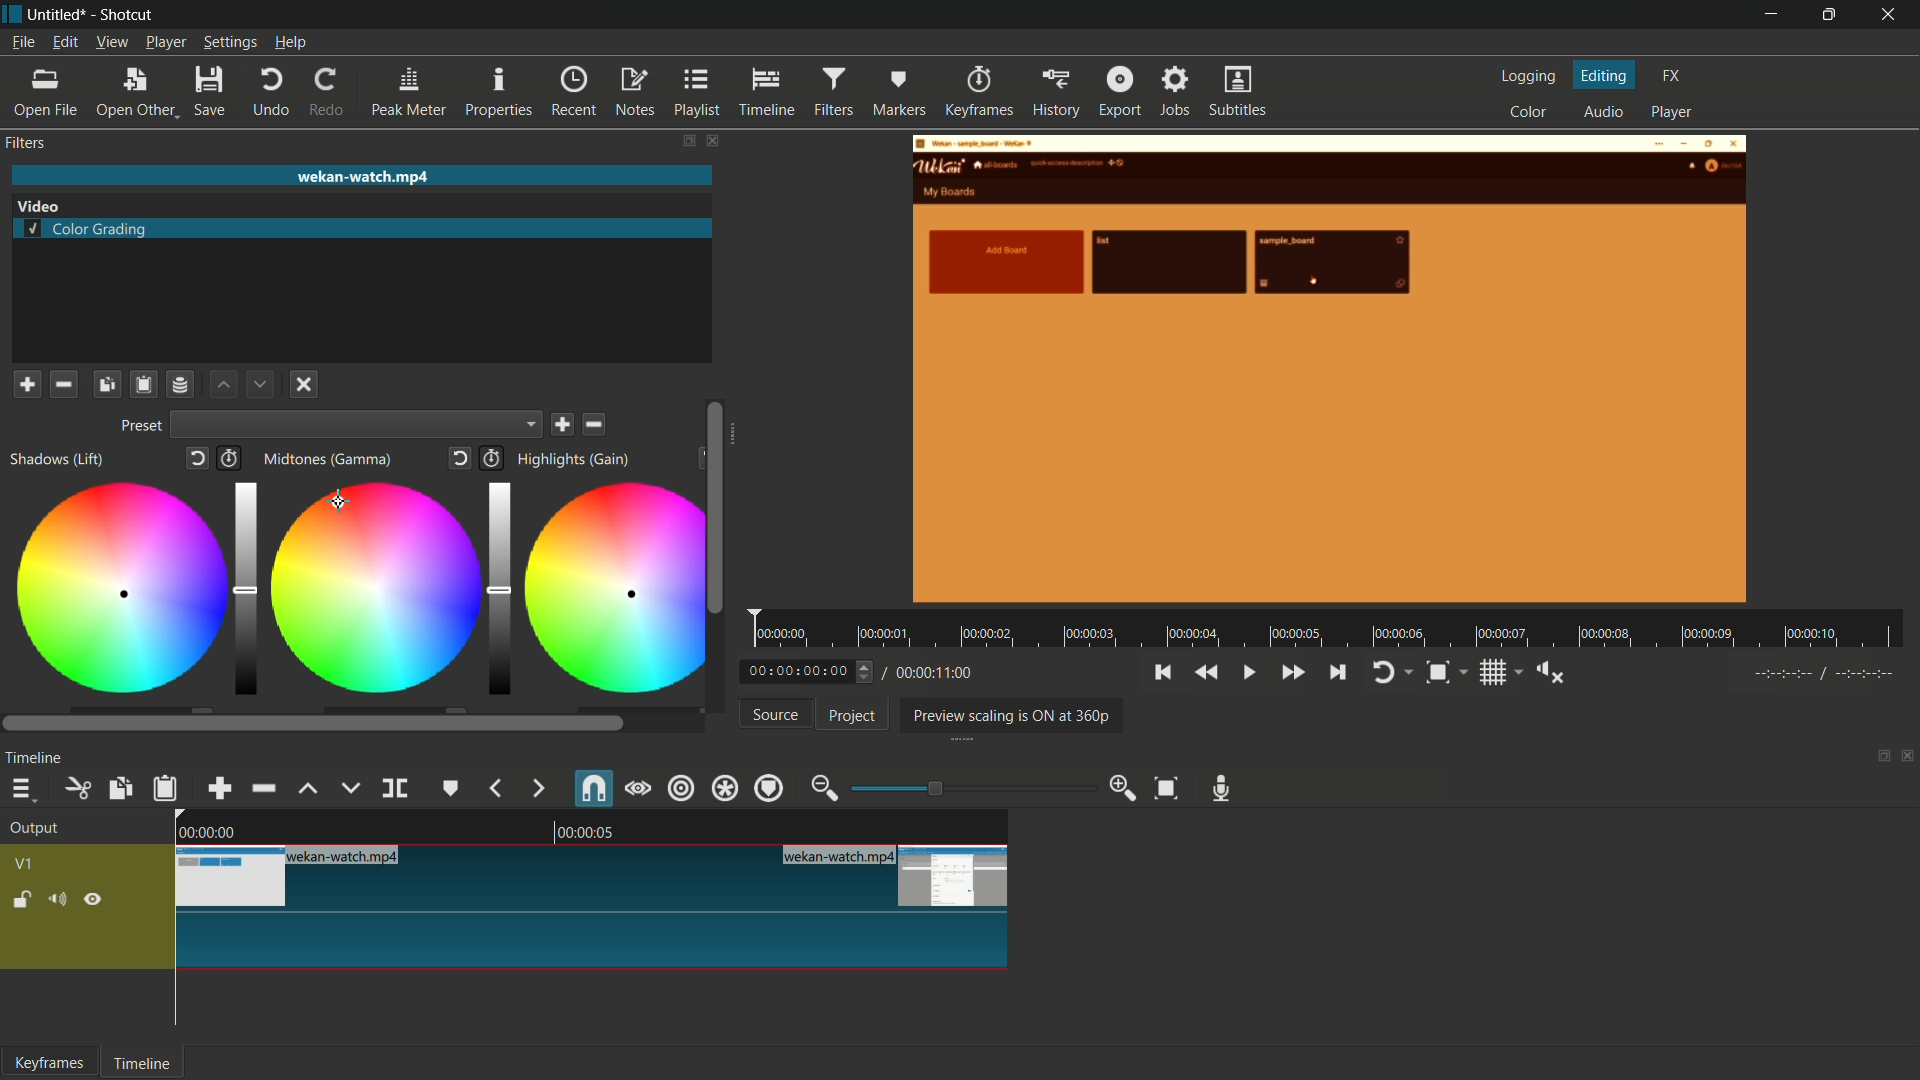 This screenshot has width=1920, height=1080. What do you see at coordinates (362, 176) in the screenshot?
I see `imported file name` at bounding box center [362, 176].